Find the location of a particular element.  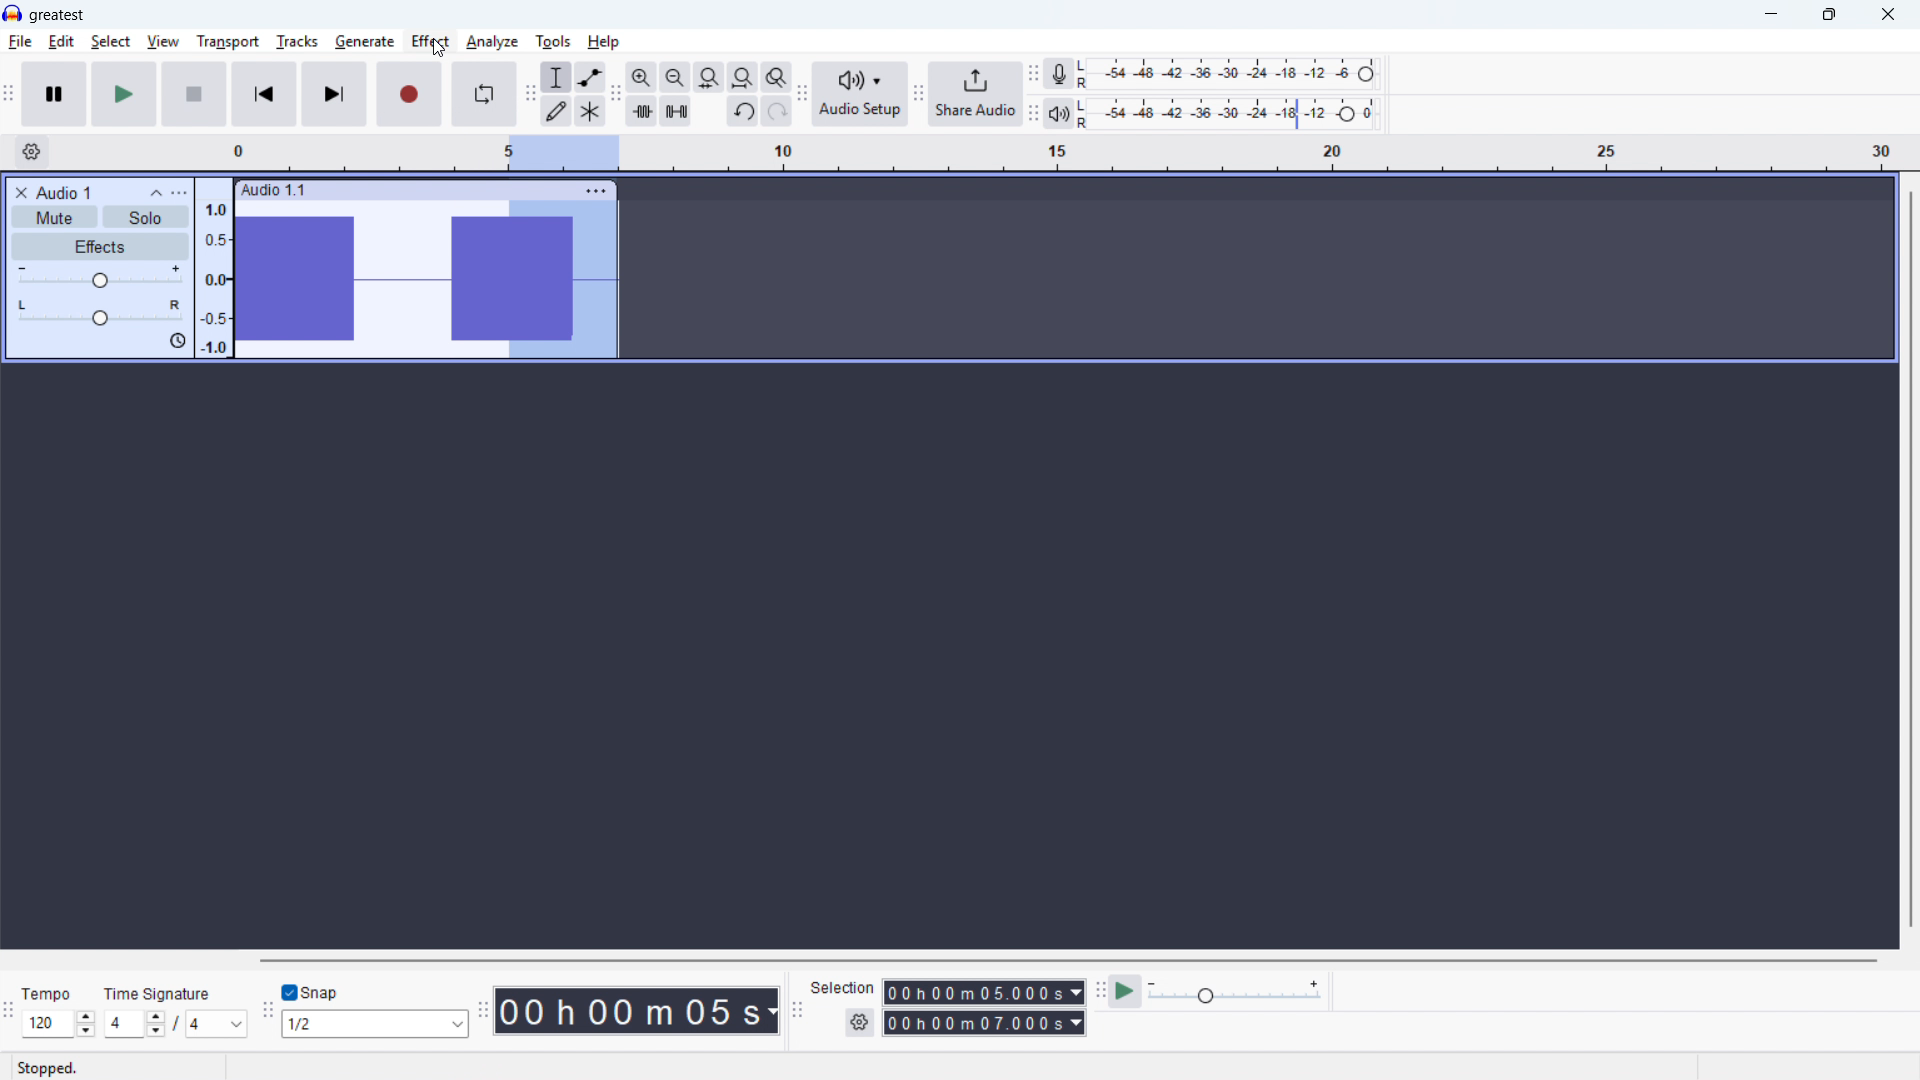

Maximize  is located at coordinates (1829, 15).